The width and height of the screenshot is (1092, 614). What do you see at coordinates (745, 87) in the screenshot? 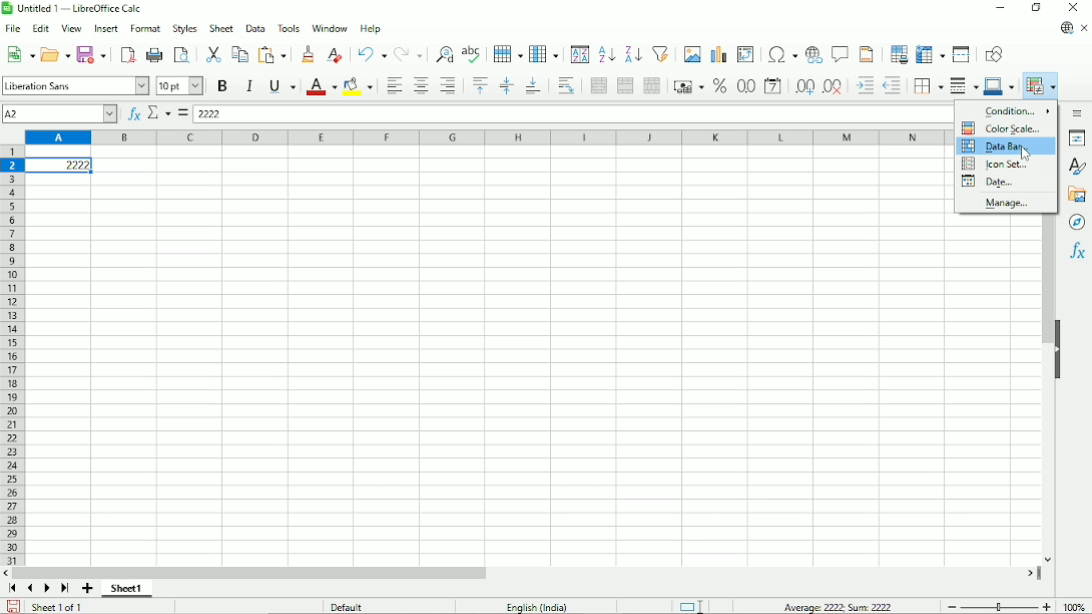
I see `Format as number` at bounding box center [745, 87].